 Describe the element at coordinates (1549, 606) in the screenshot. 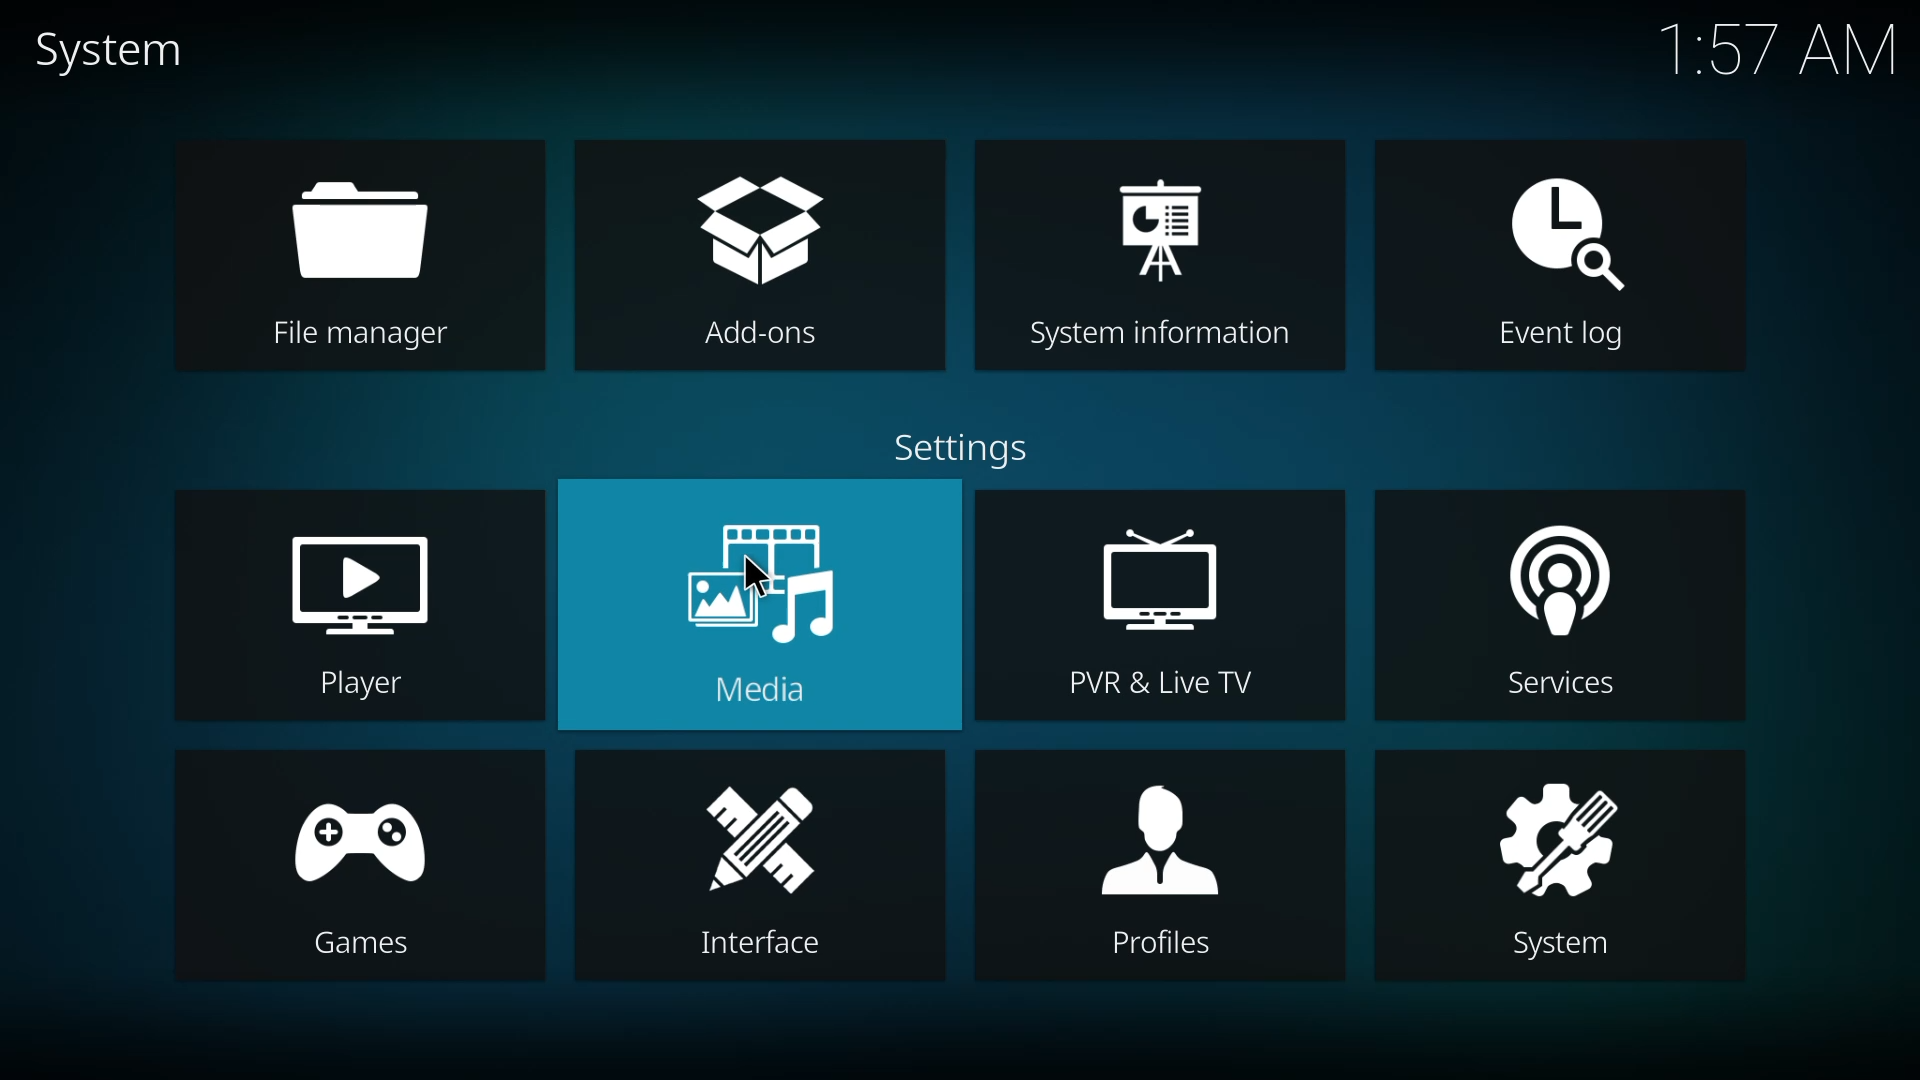

I see `services` at that location.